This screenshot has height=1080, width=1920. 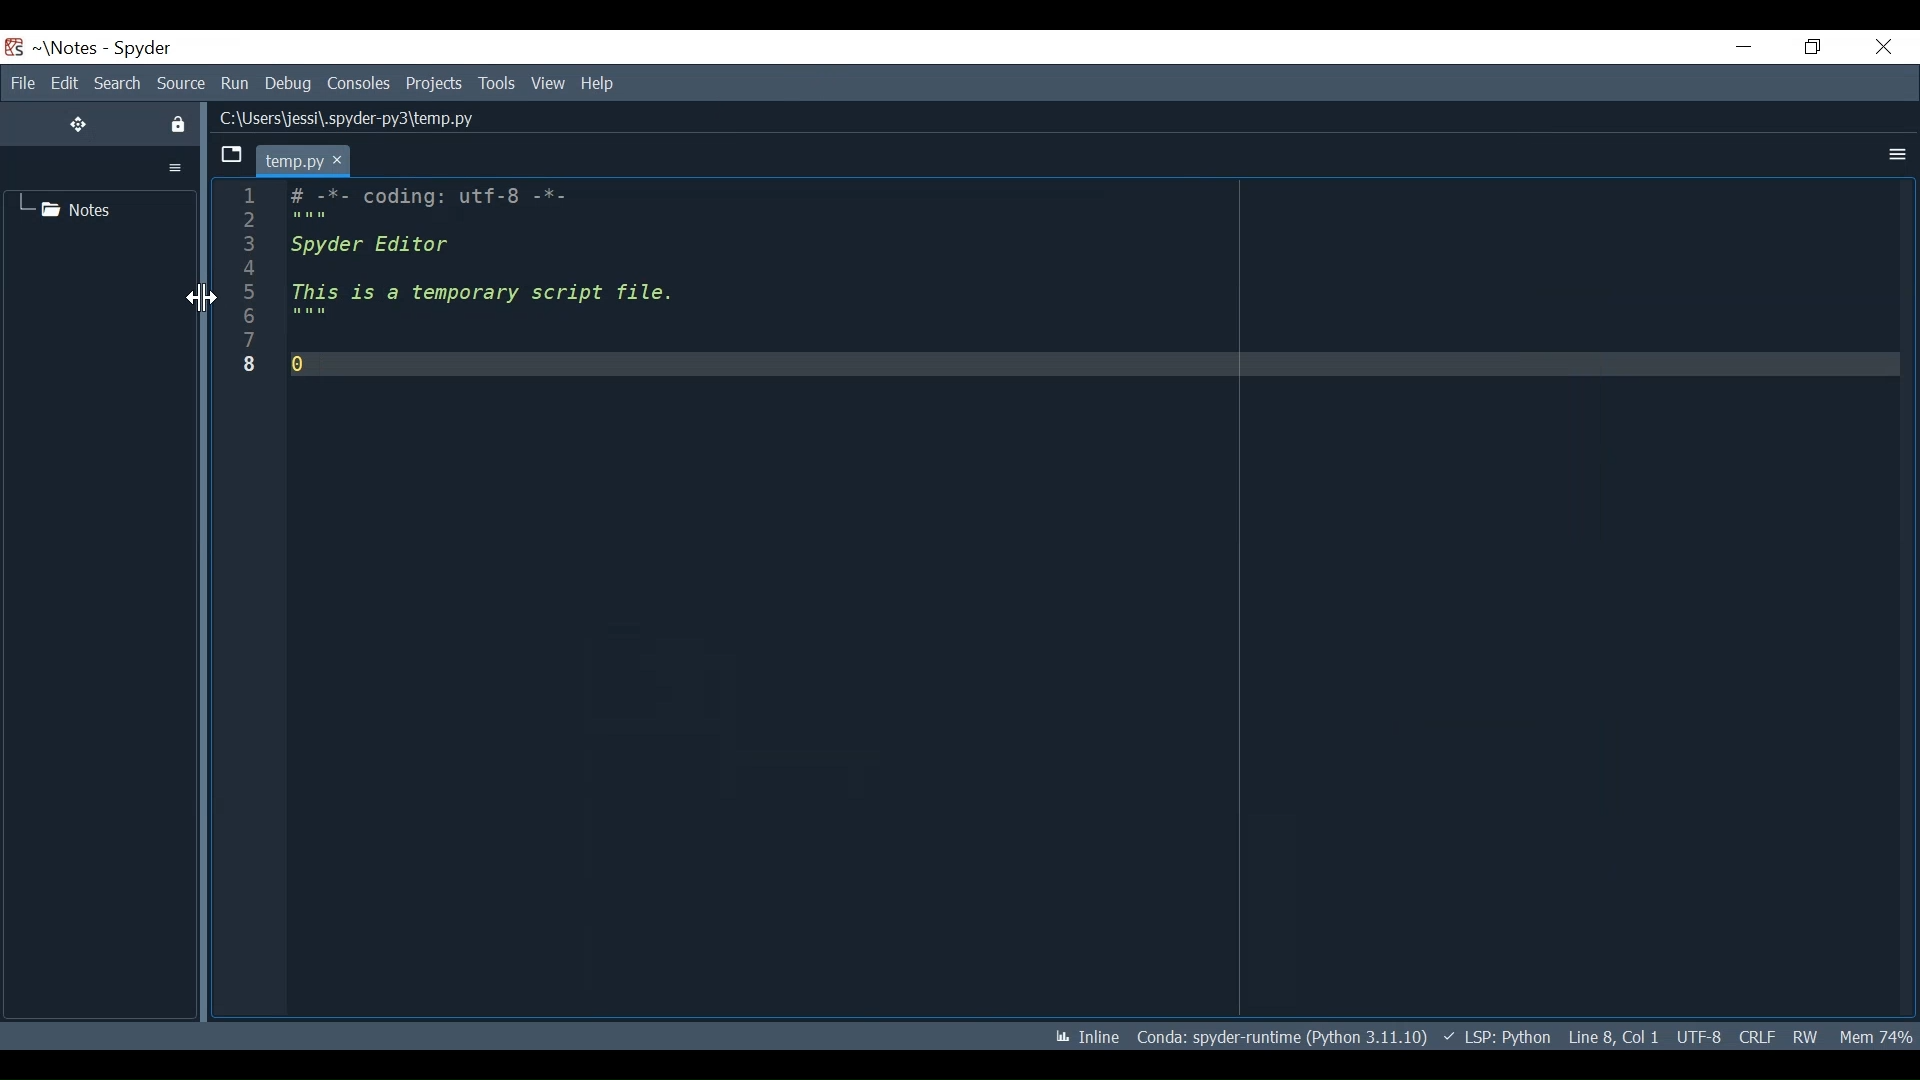 I want to click on line number, so click(x=253, y=284).